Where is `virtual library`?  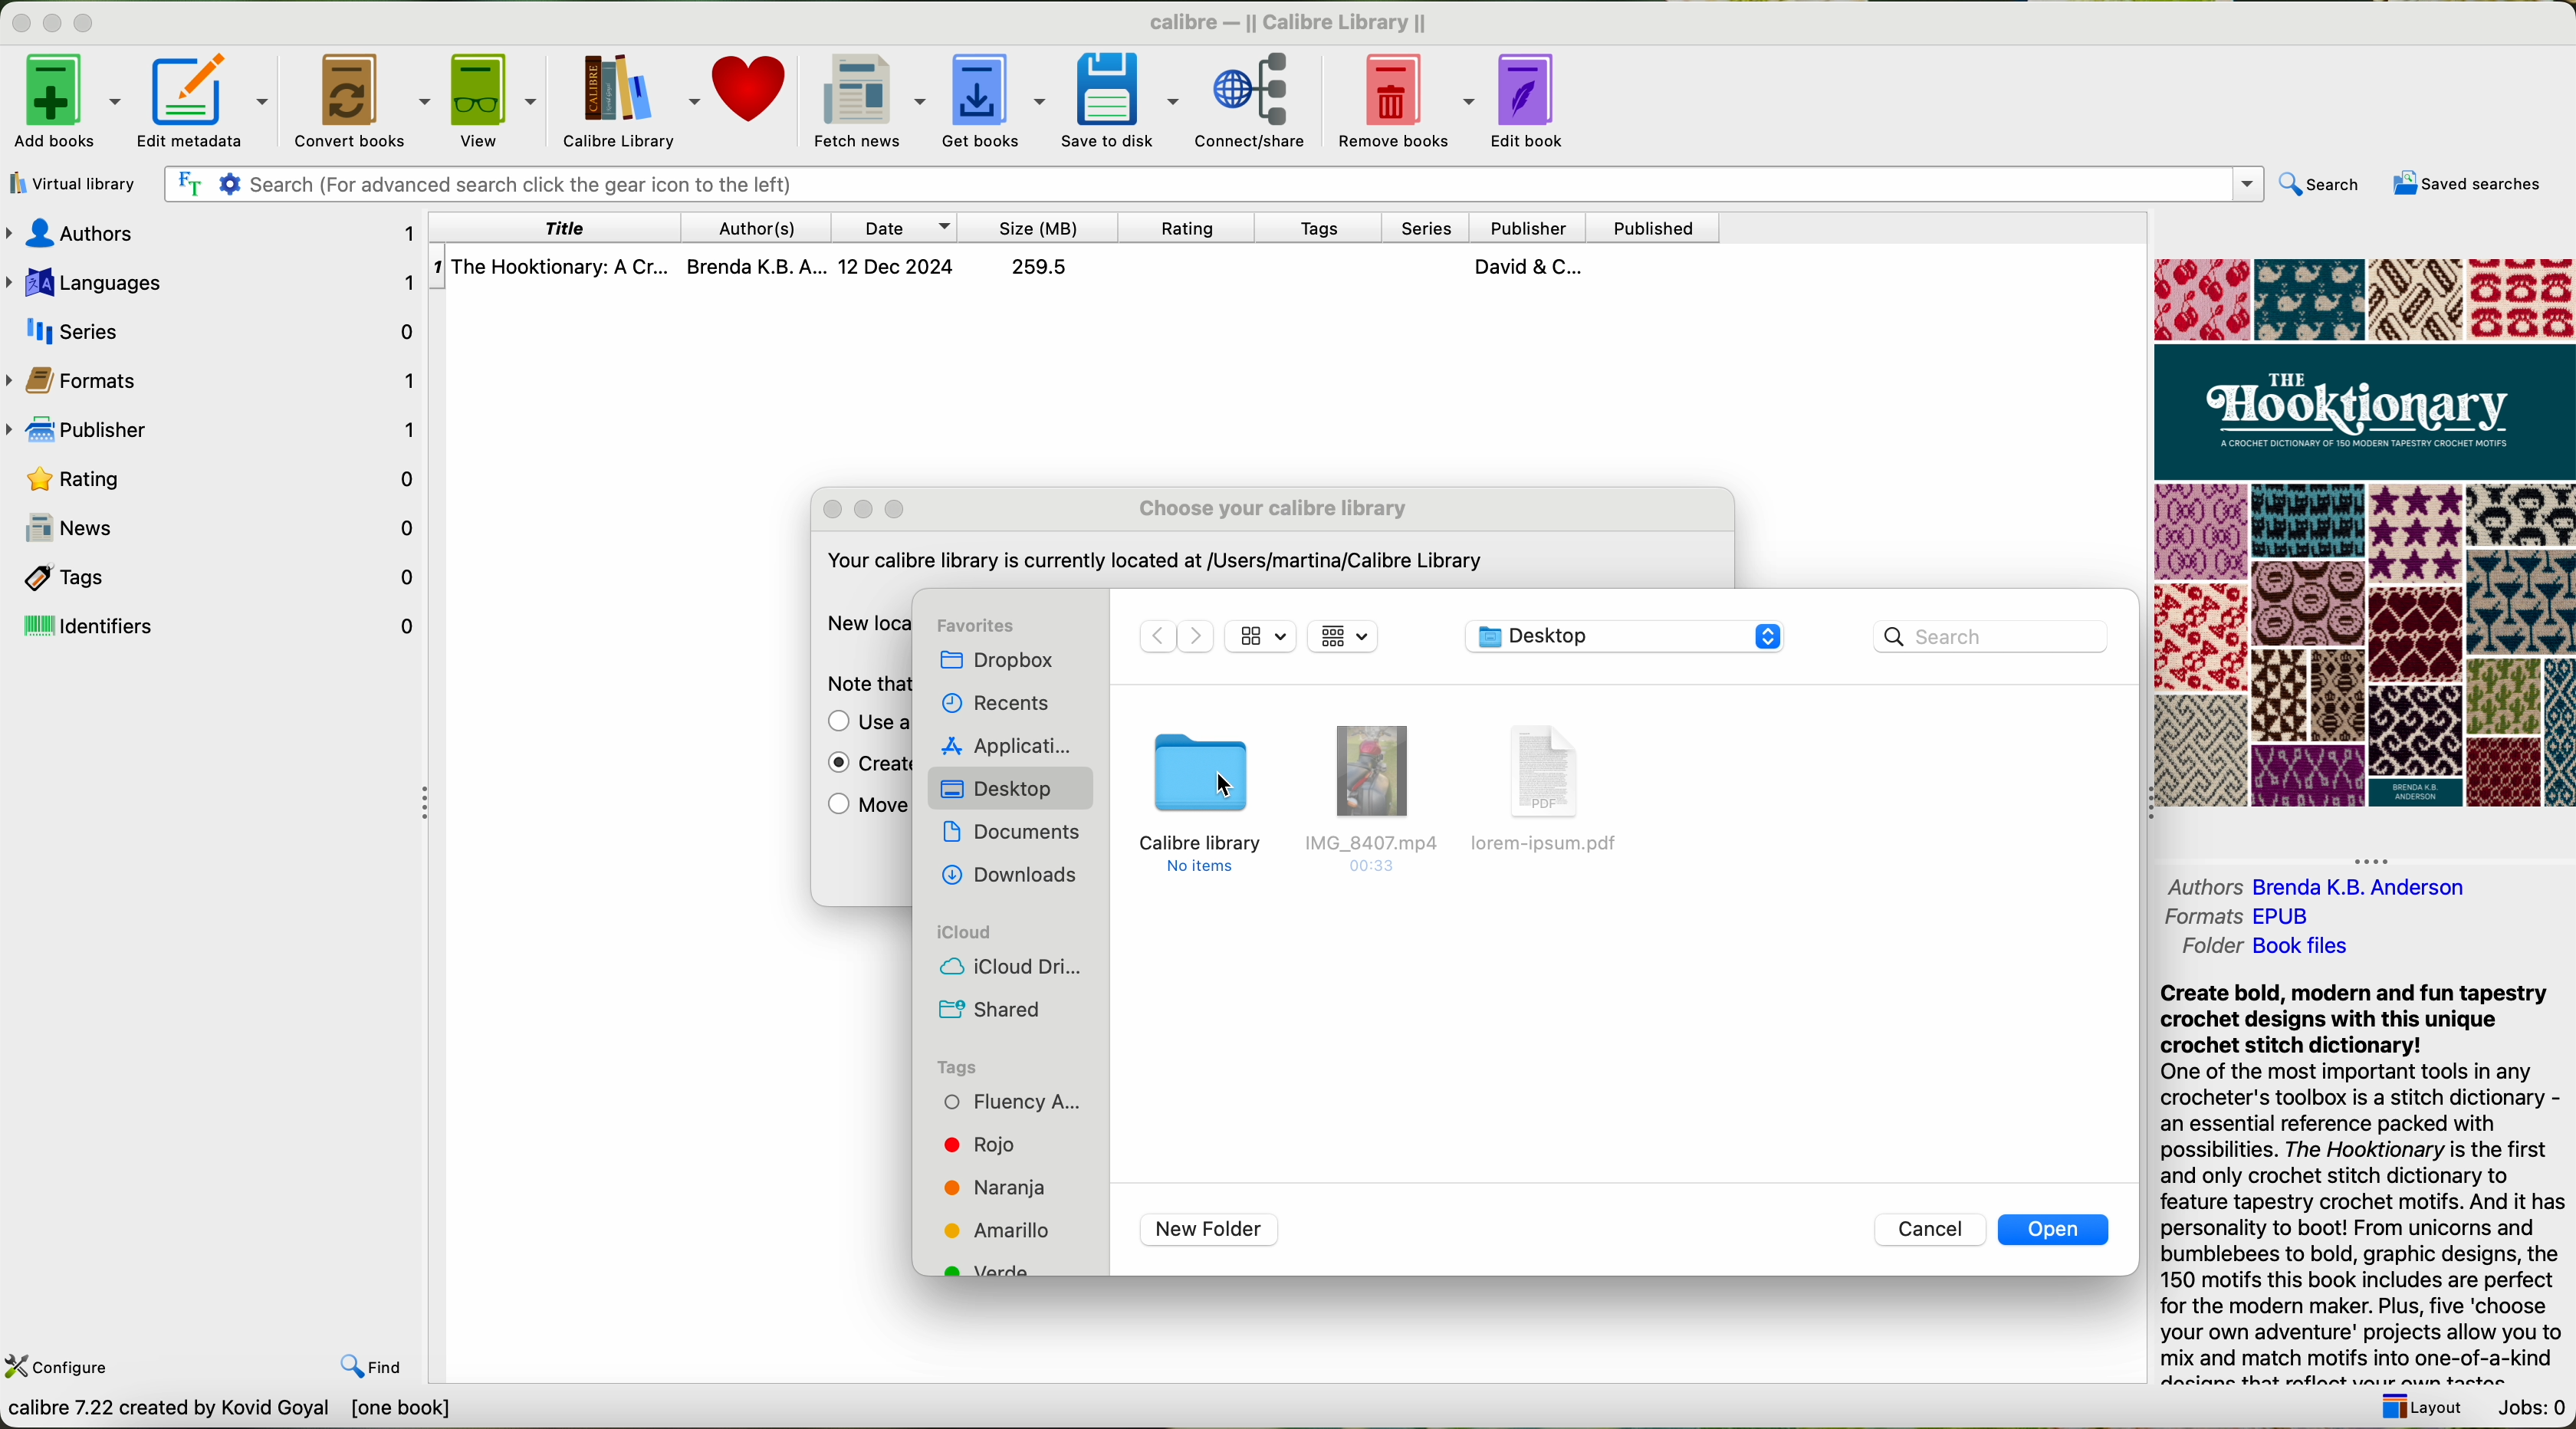 virtual library is located at coordinates (71, 184).